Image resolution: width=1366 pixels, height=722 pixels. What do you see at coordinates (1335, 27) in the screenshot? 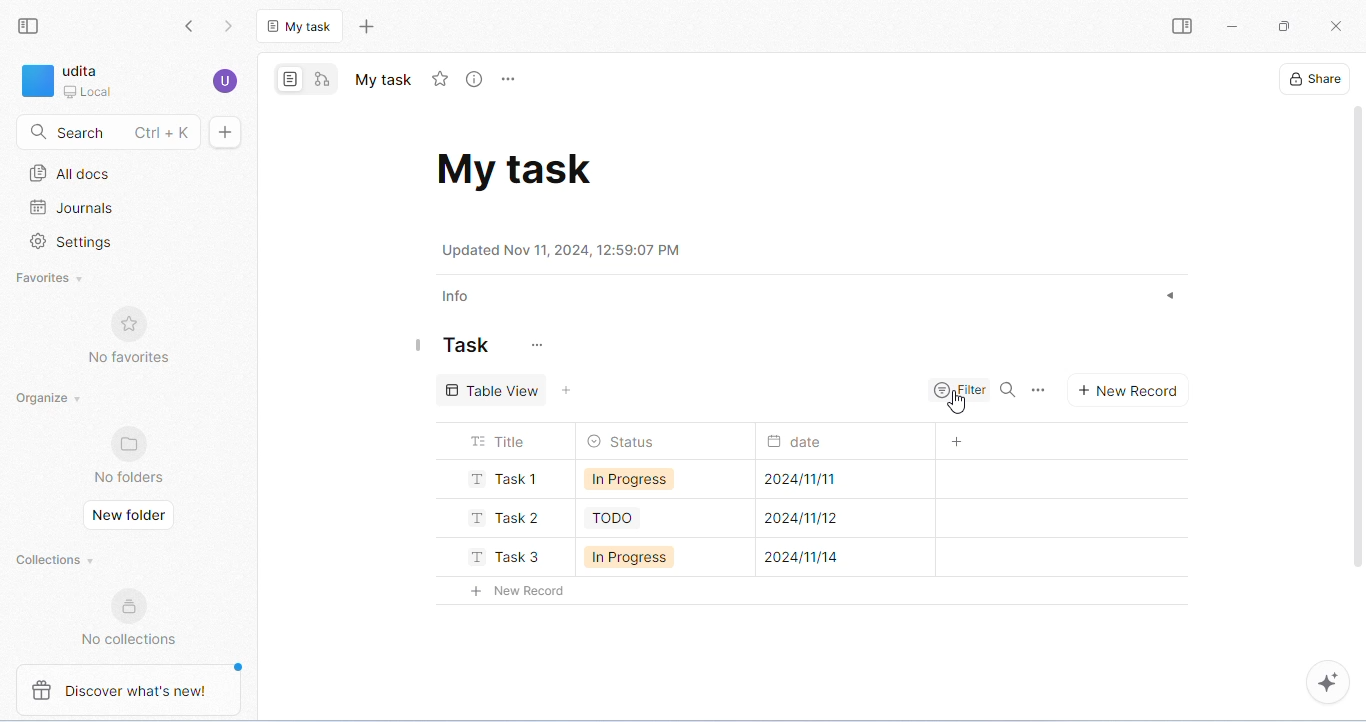
I see `close` at bounding box center [1335, 27].